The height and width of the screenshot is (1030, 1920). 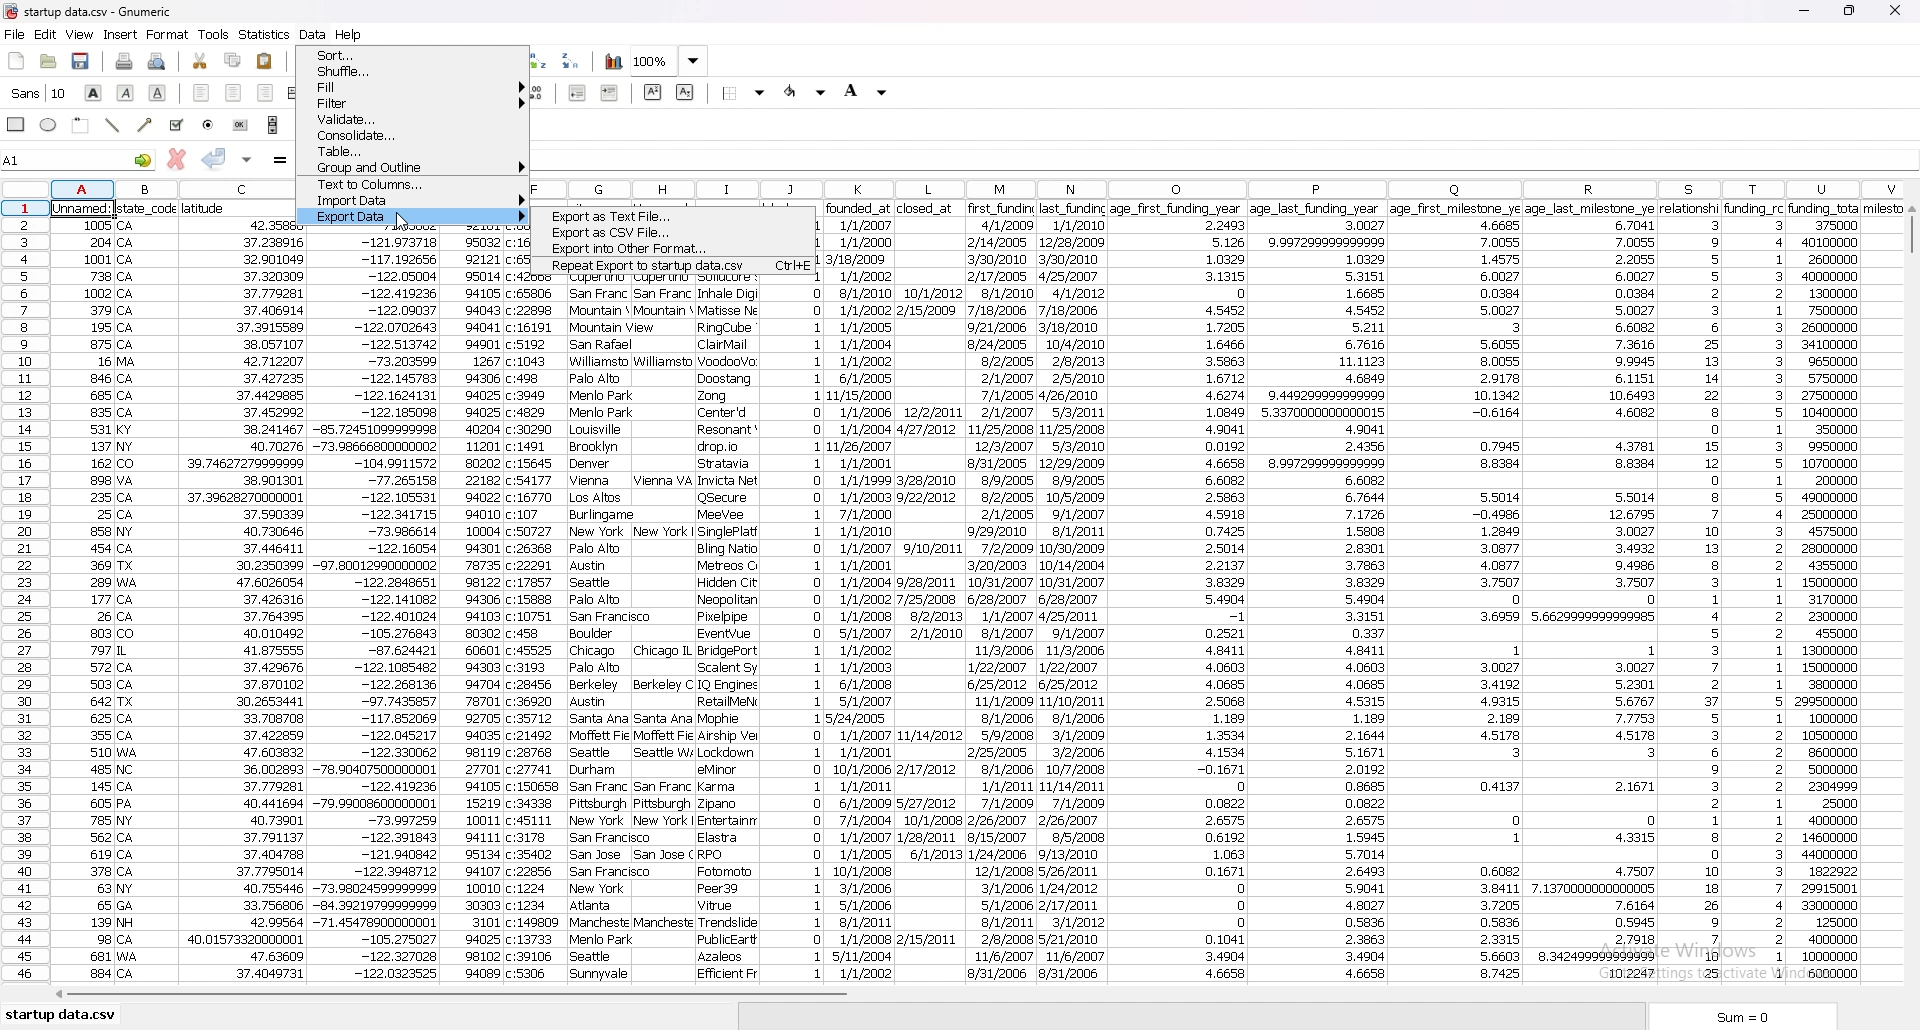 I want to click on export as csv, so click(x=677, y=233).